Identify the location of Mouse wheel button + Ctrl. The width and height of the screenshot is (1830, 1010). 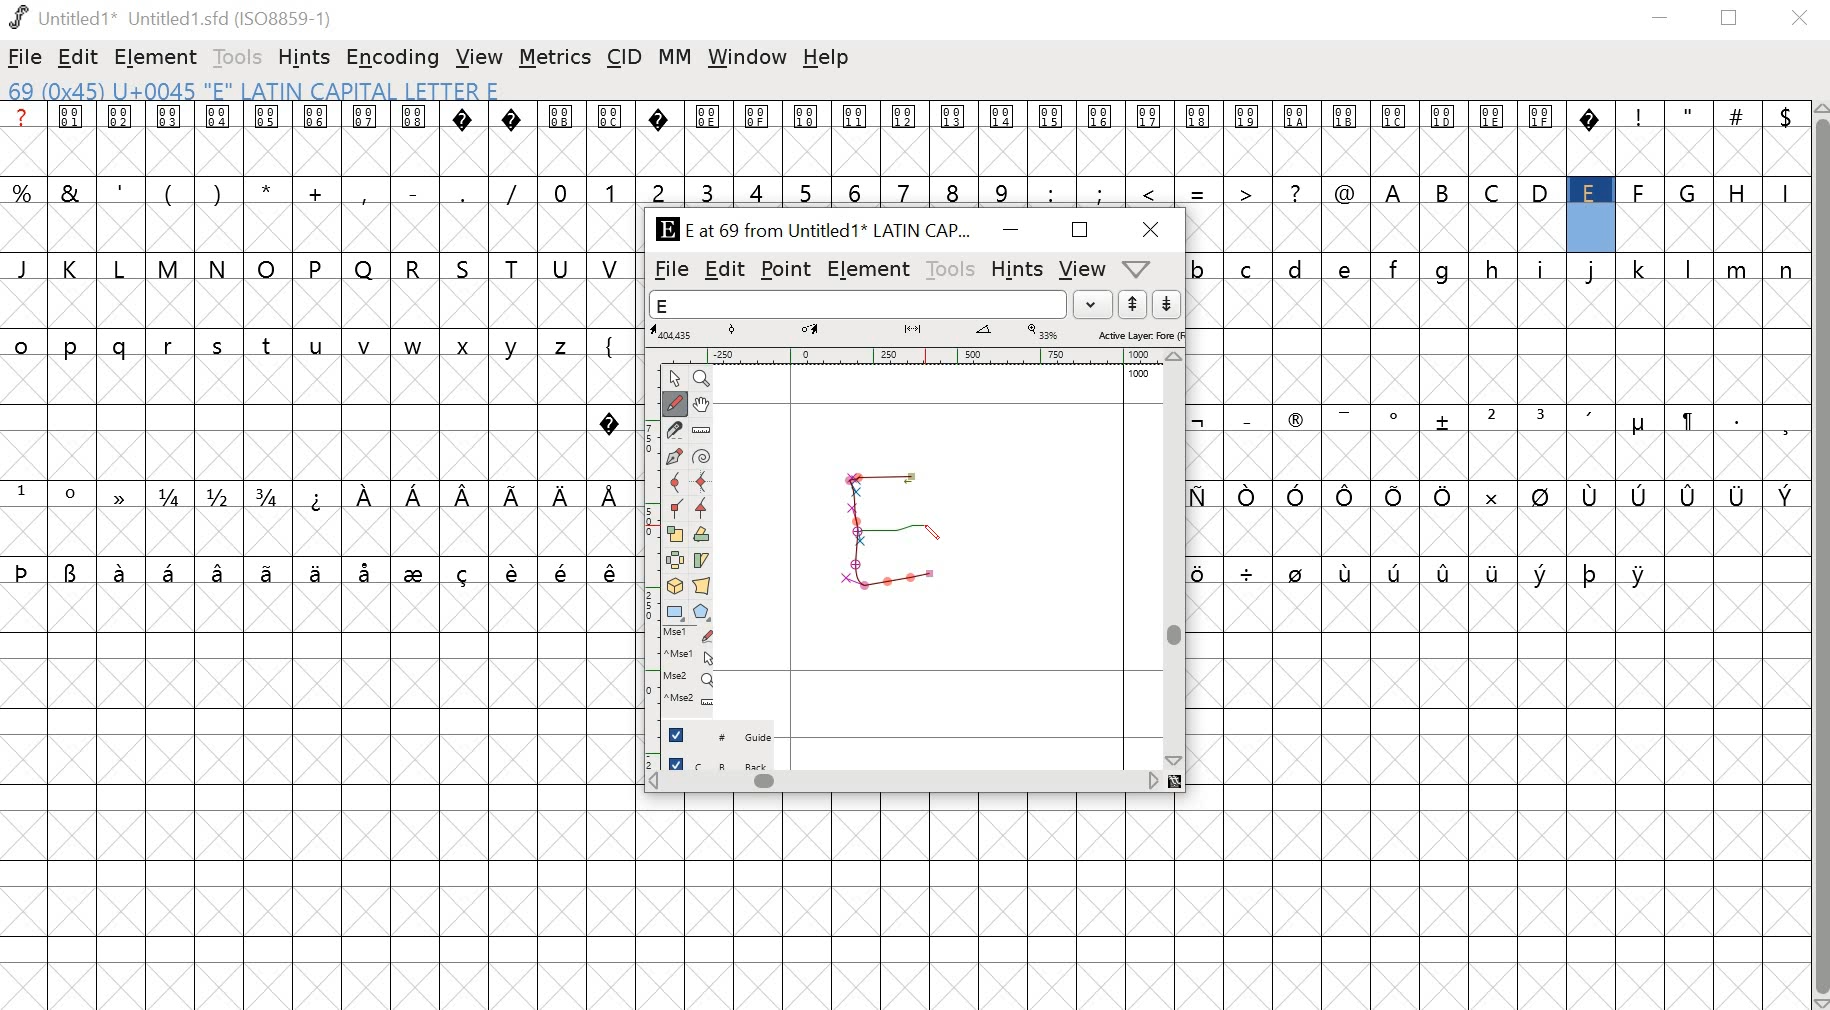
(688, 700).